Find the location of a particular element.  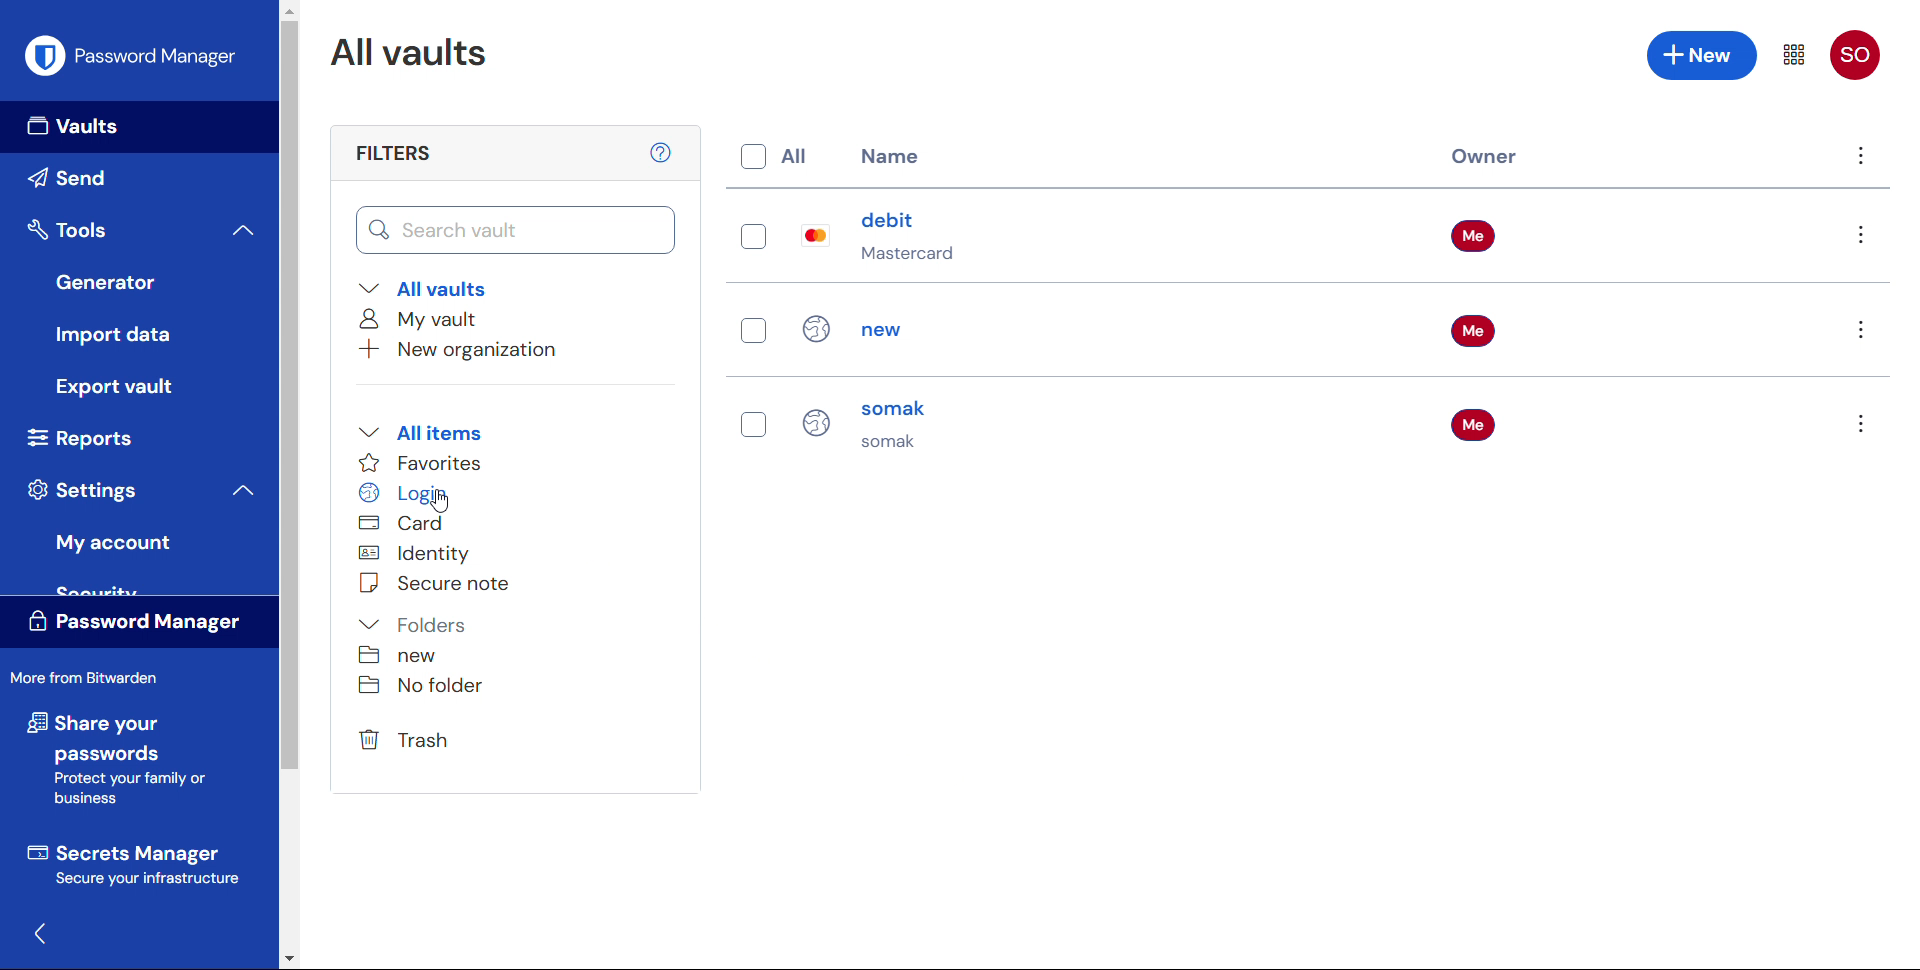

My vault  is located at coordinates (417, 319).